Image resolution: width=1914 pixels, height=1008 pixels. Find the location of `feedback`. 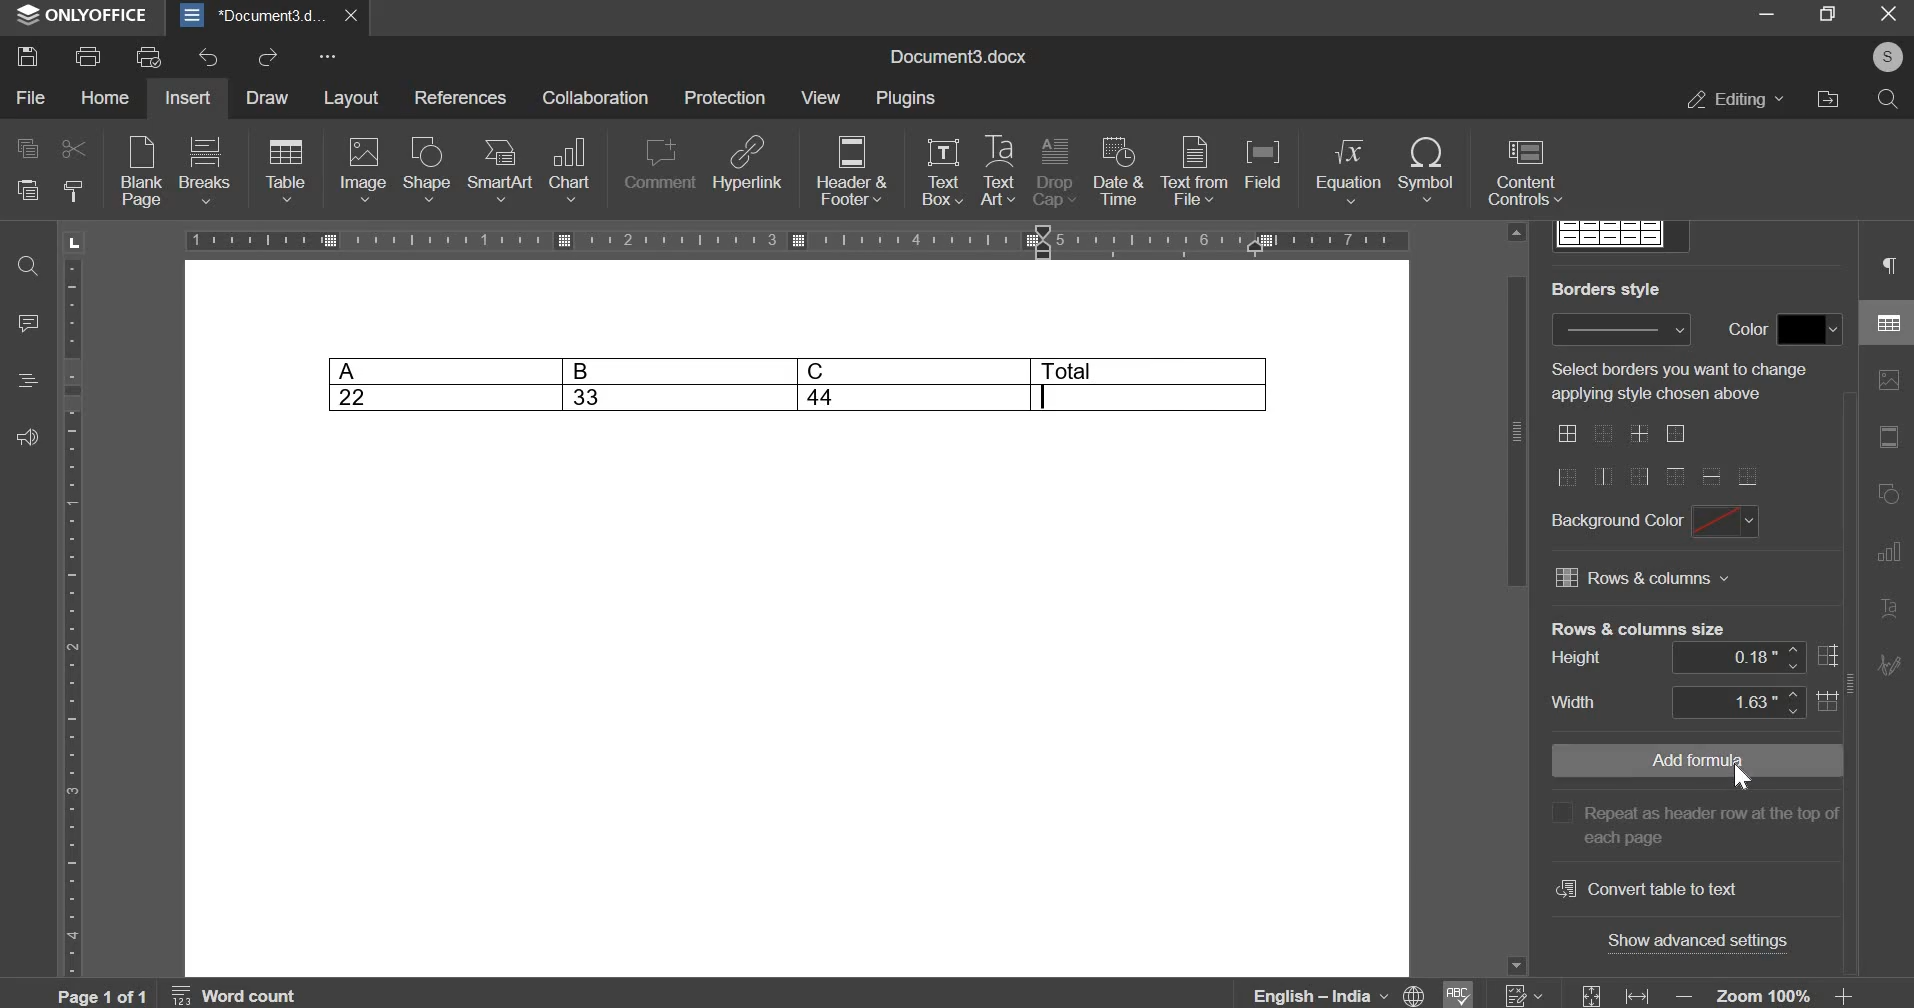

feedback is located at coordinates (30, 435).